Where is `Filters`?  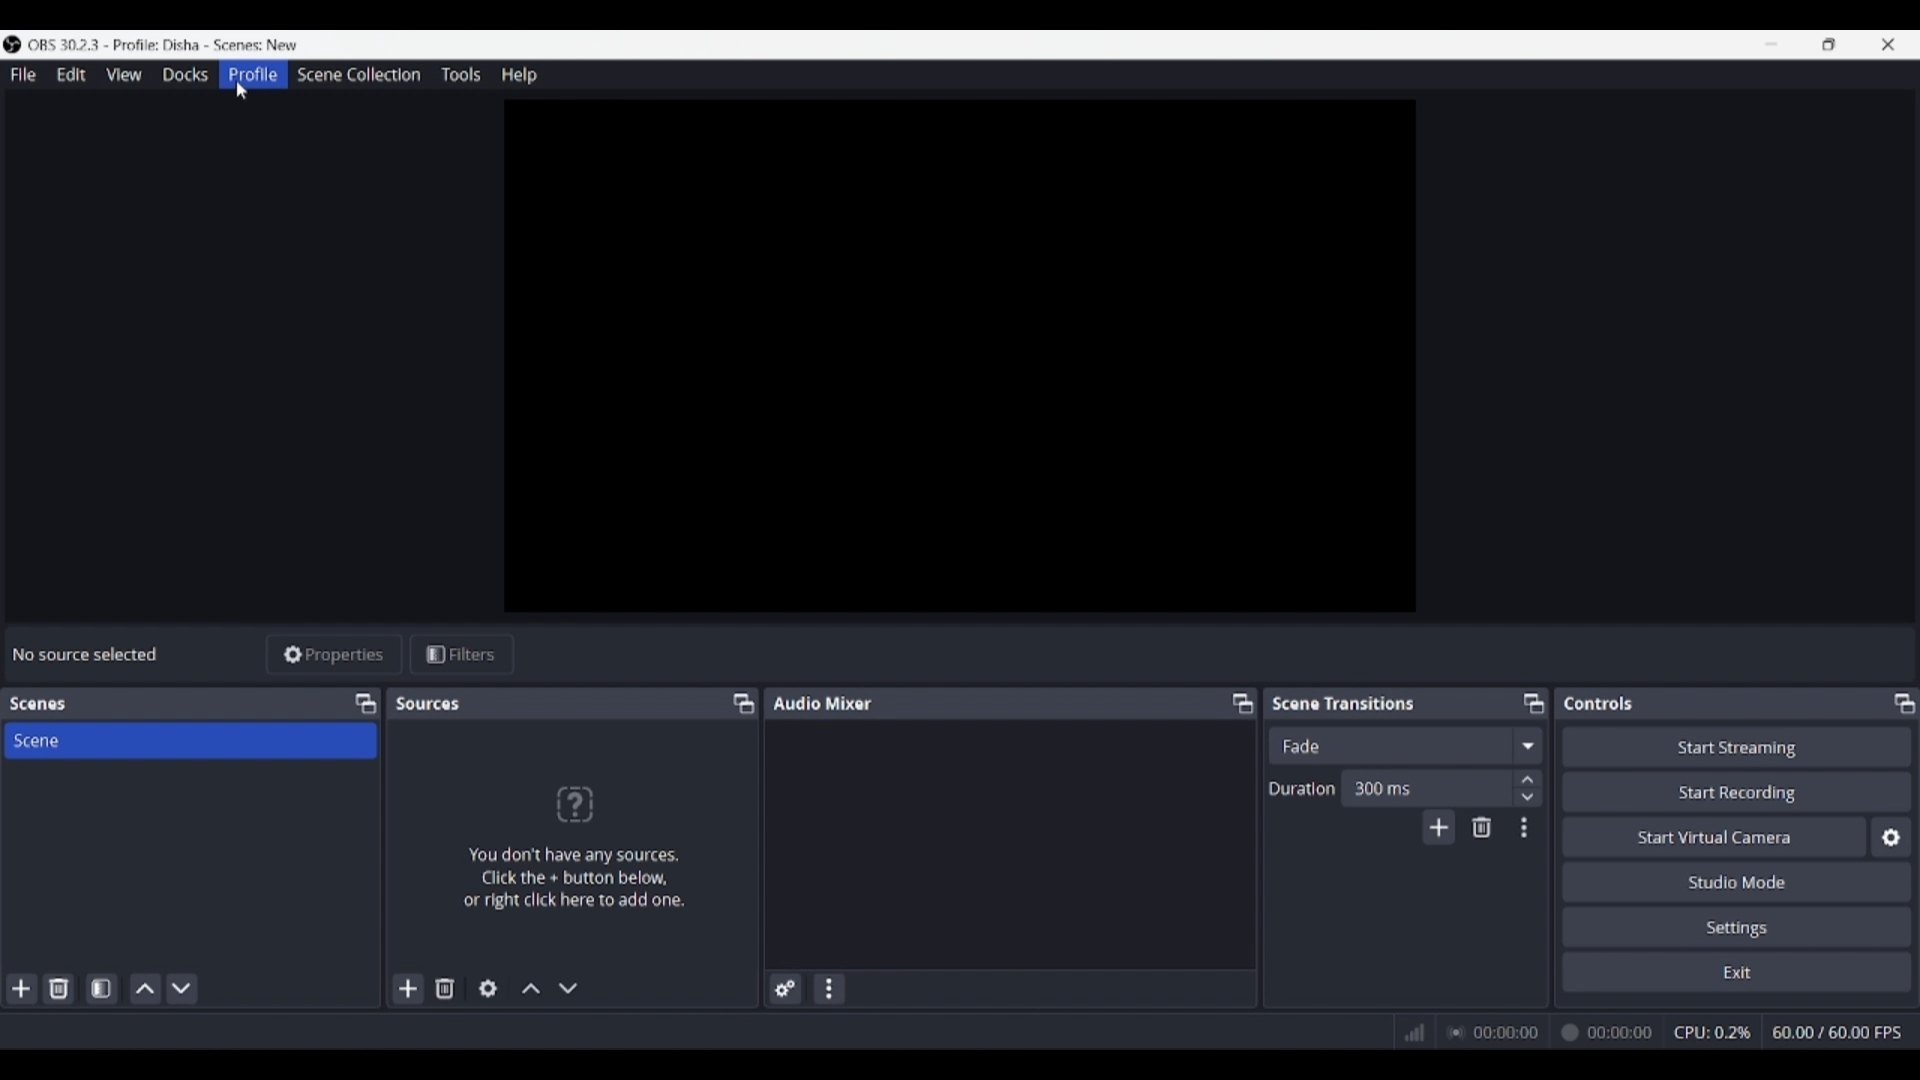 Filters is located at coordinates (462, 655).